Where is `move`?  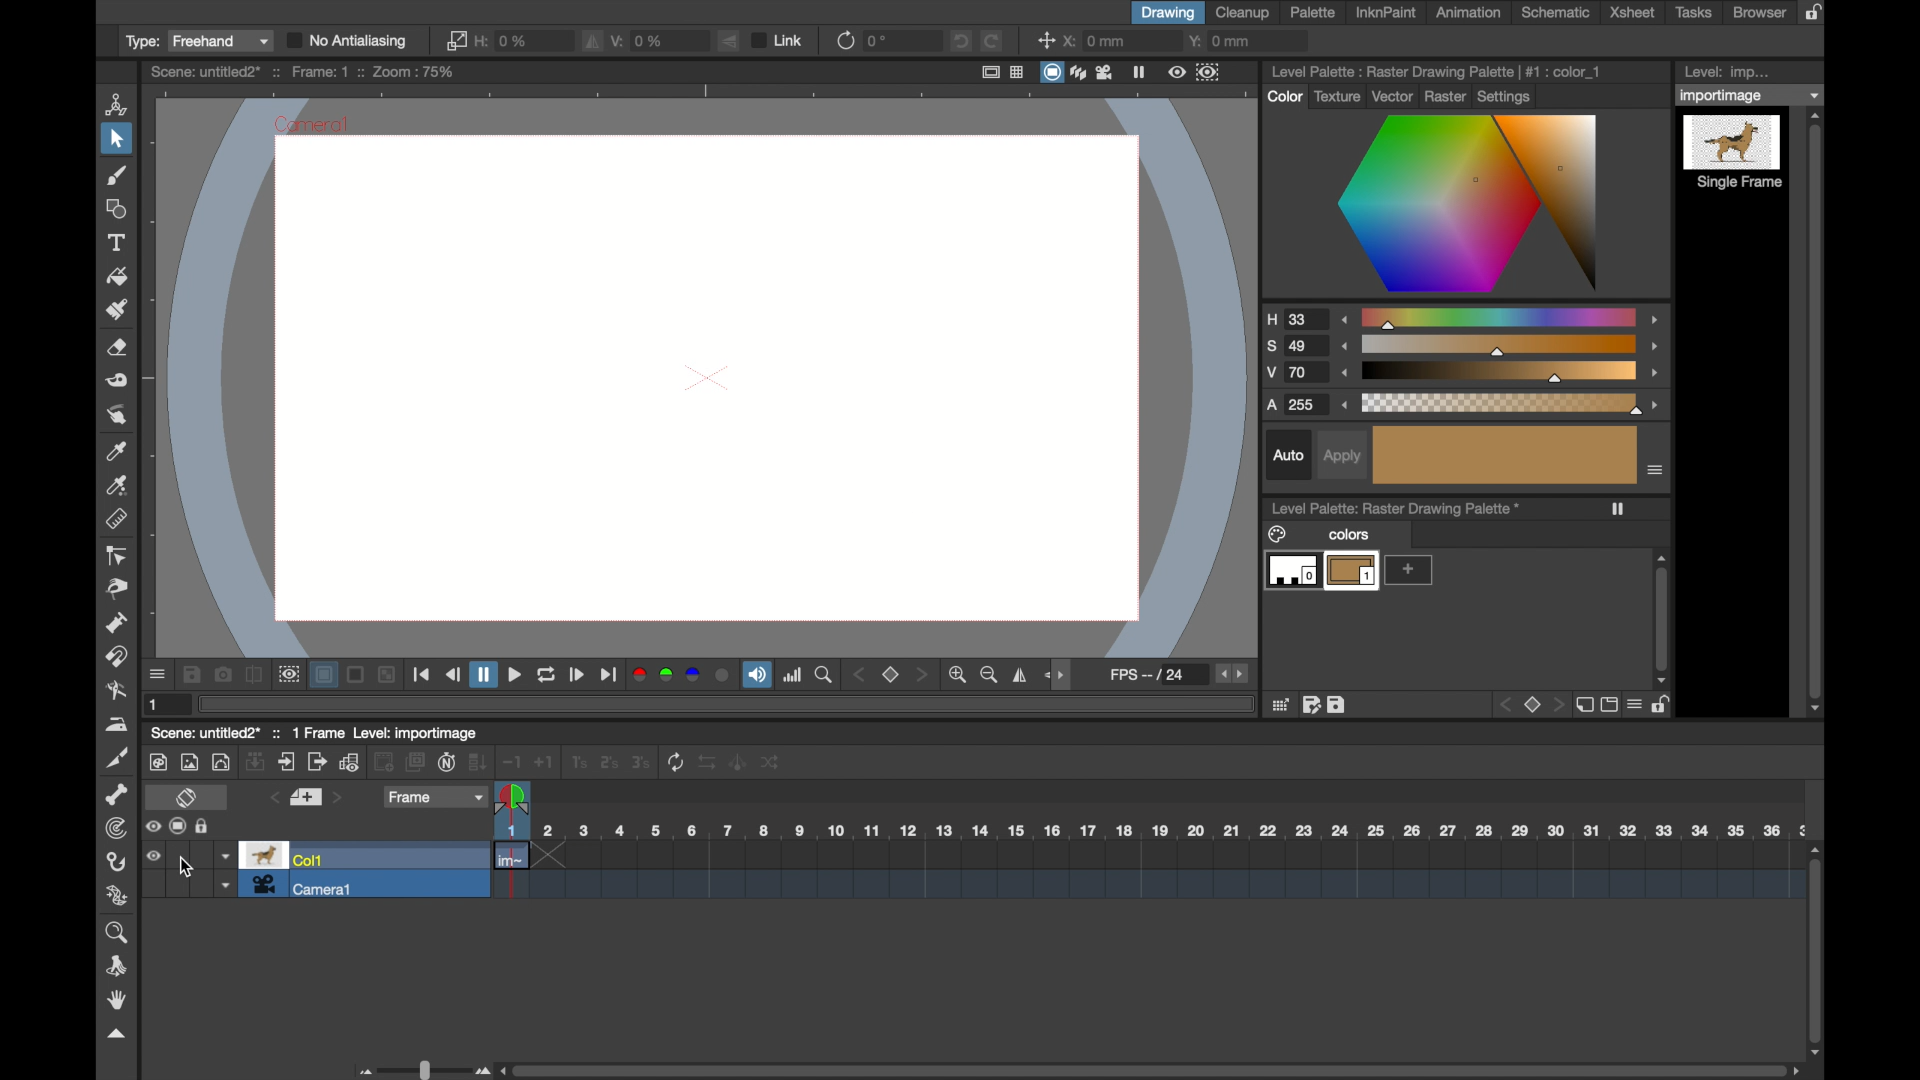 move is located at coordinates (287, 761).